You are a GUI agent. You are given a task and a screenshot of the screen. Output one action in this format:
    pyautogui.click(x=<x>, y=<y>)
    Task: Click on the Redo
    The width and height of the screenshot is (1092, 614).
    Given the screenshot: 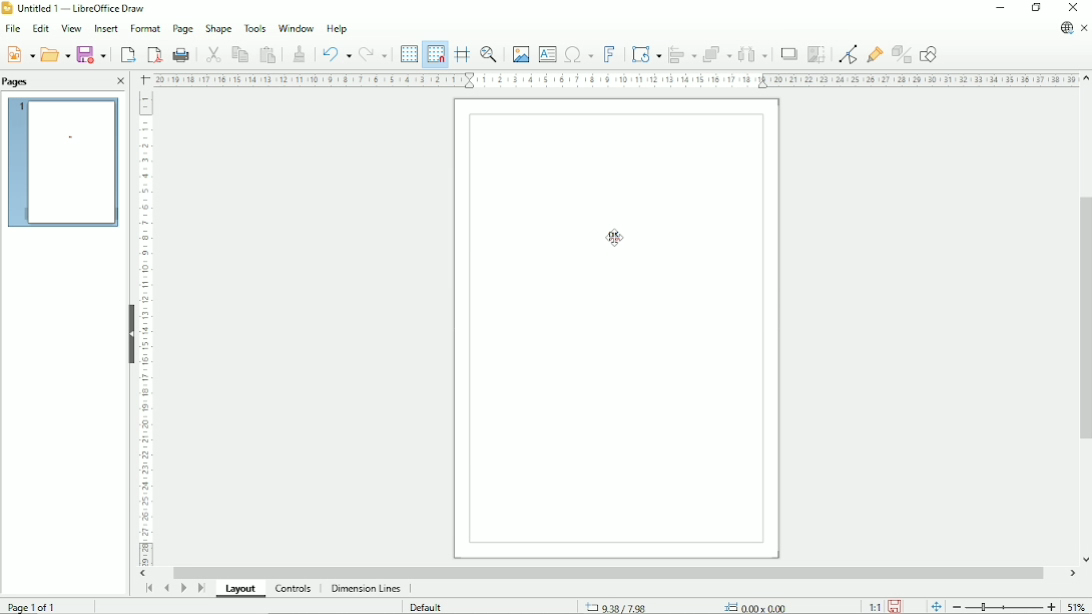 What is the action you would take?
    pyautogui.click(x=374, y=55)
    